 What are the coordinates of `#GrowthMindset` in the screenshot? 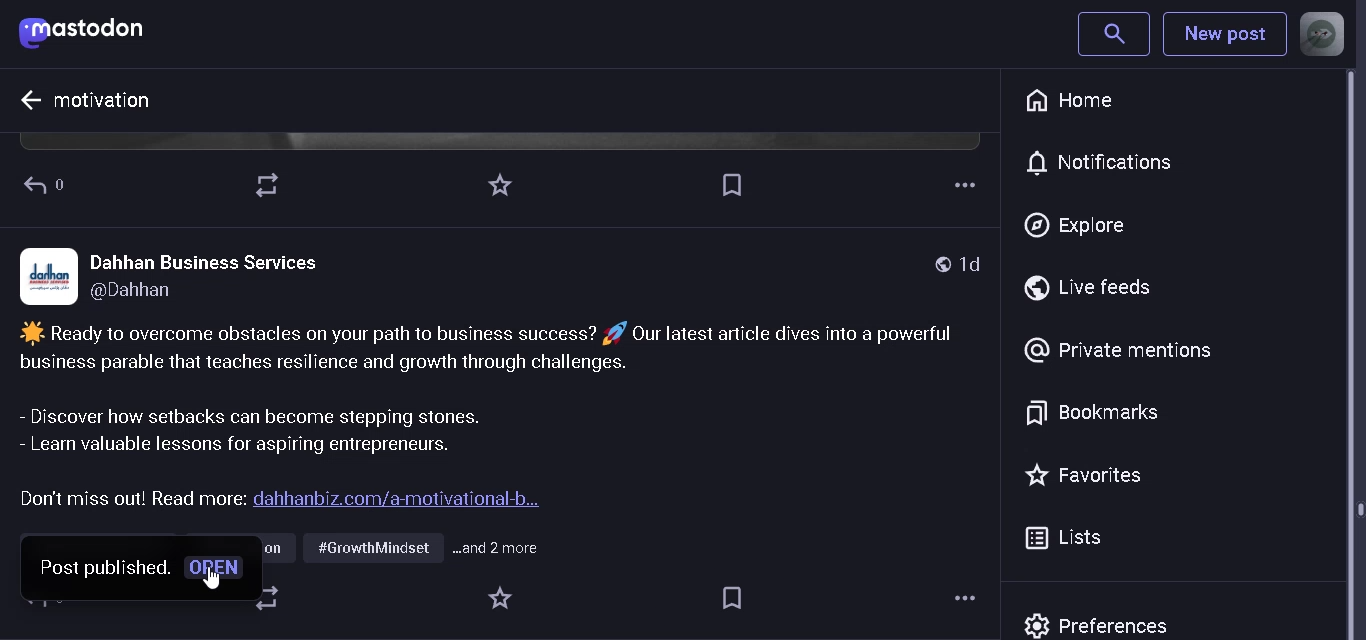 It's located at (372, 550).